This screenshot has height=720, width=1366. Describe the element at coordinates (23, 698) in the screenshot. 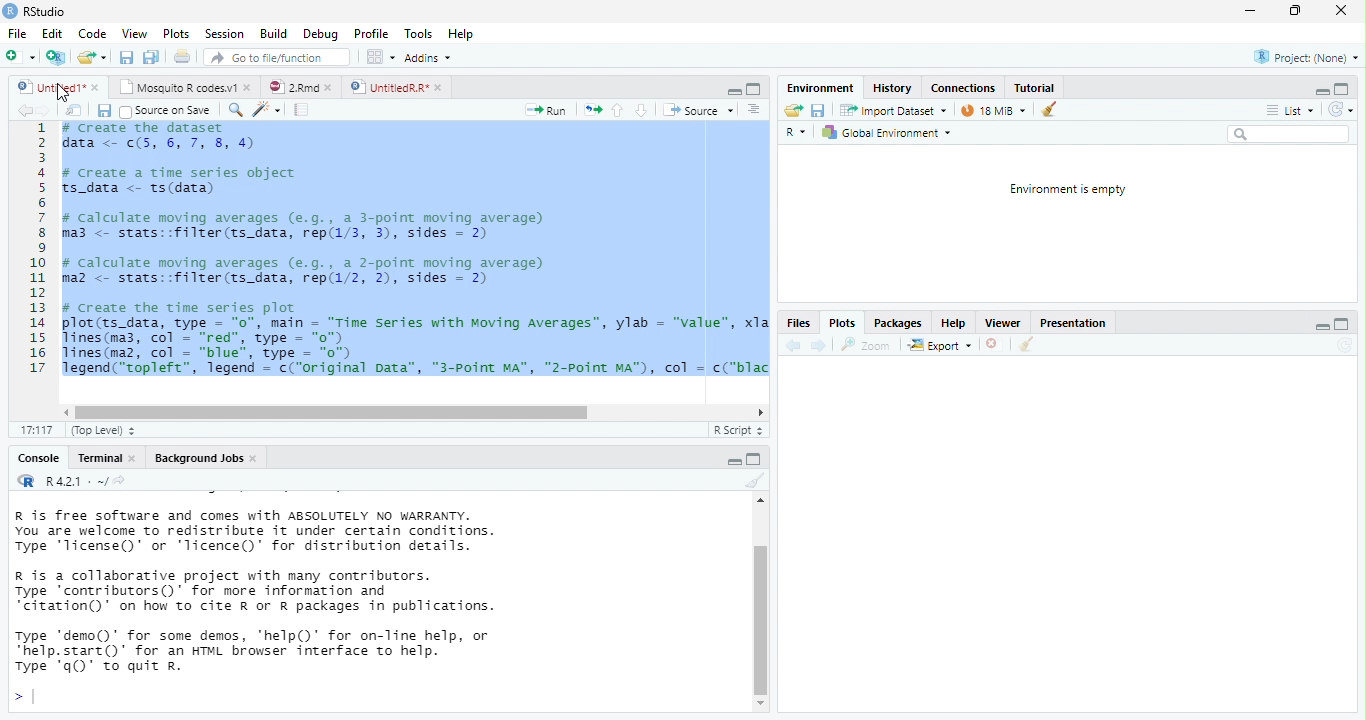

I see `>` at that location.